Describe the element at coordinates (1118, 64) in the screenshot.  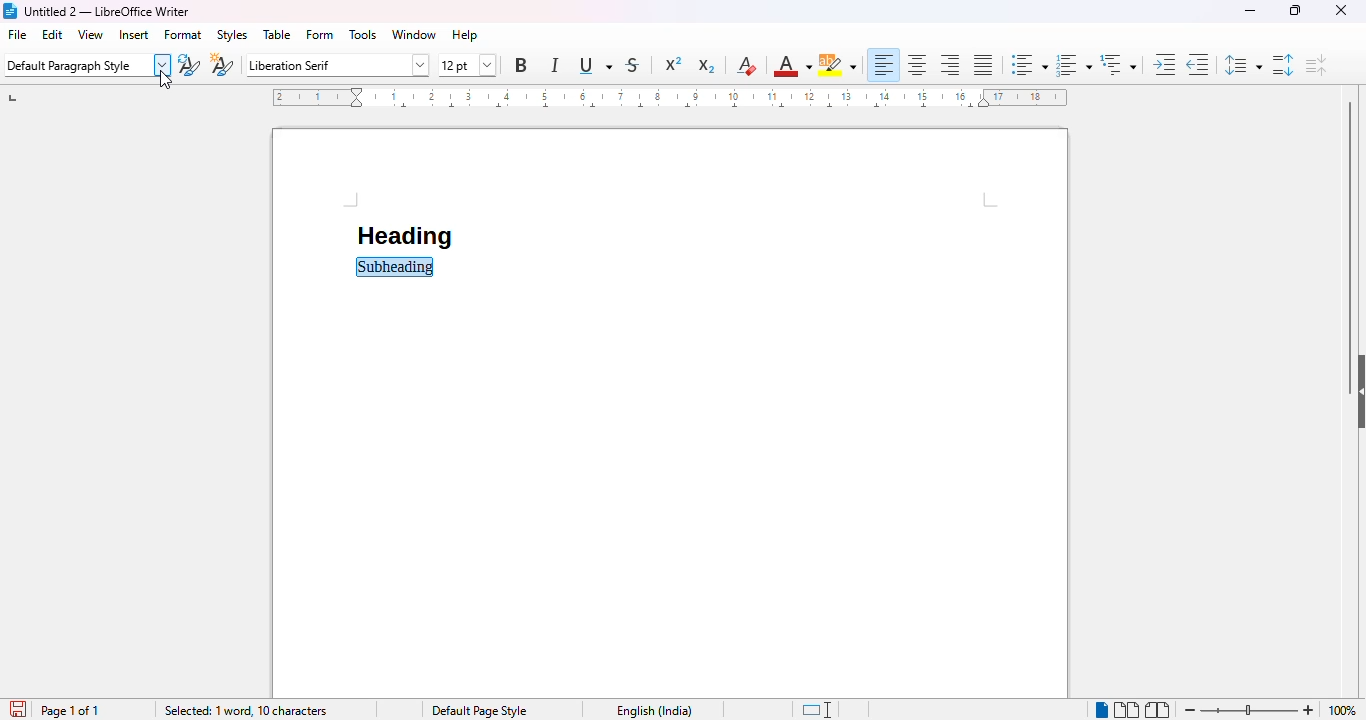
I see `set outline format` at that location.